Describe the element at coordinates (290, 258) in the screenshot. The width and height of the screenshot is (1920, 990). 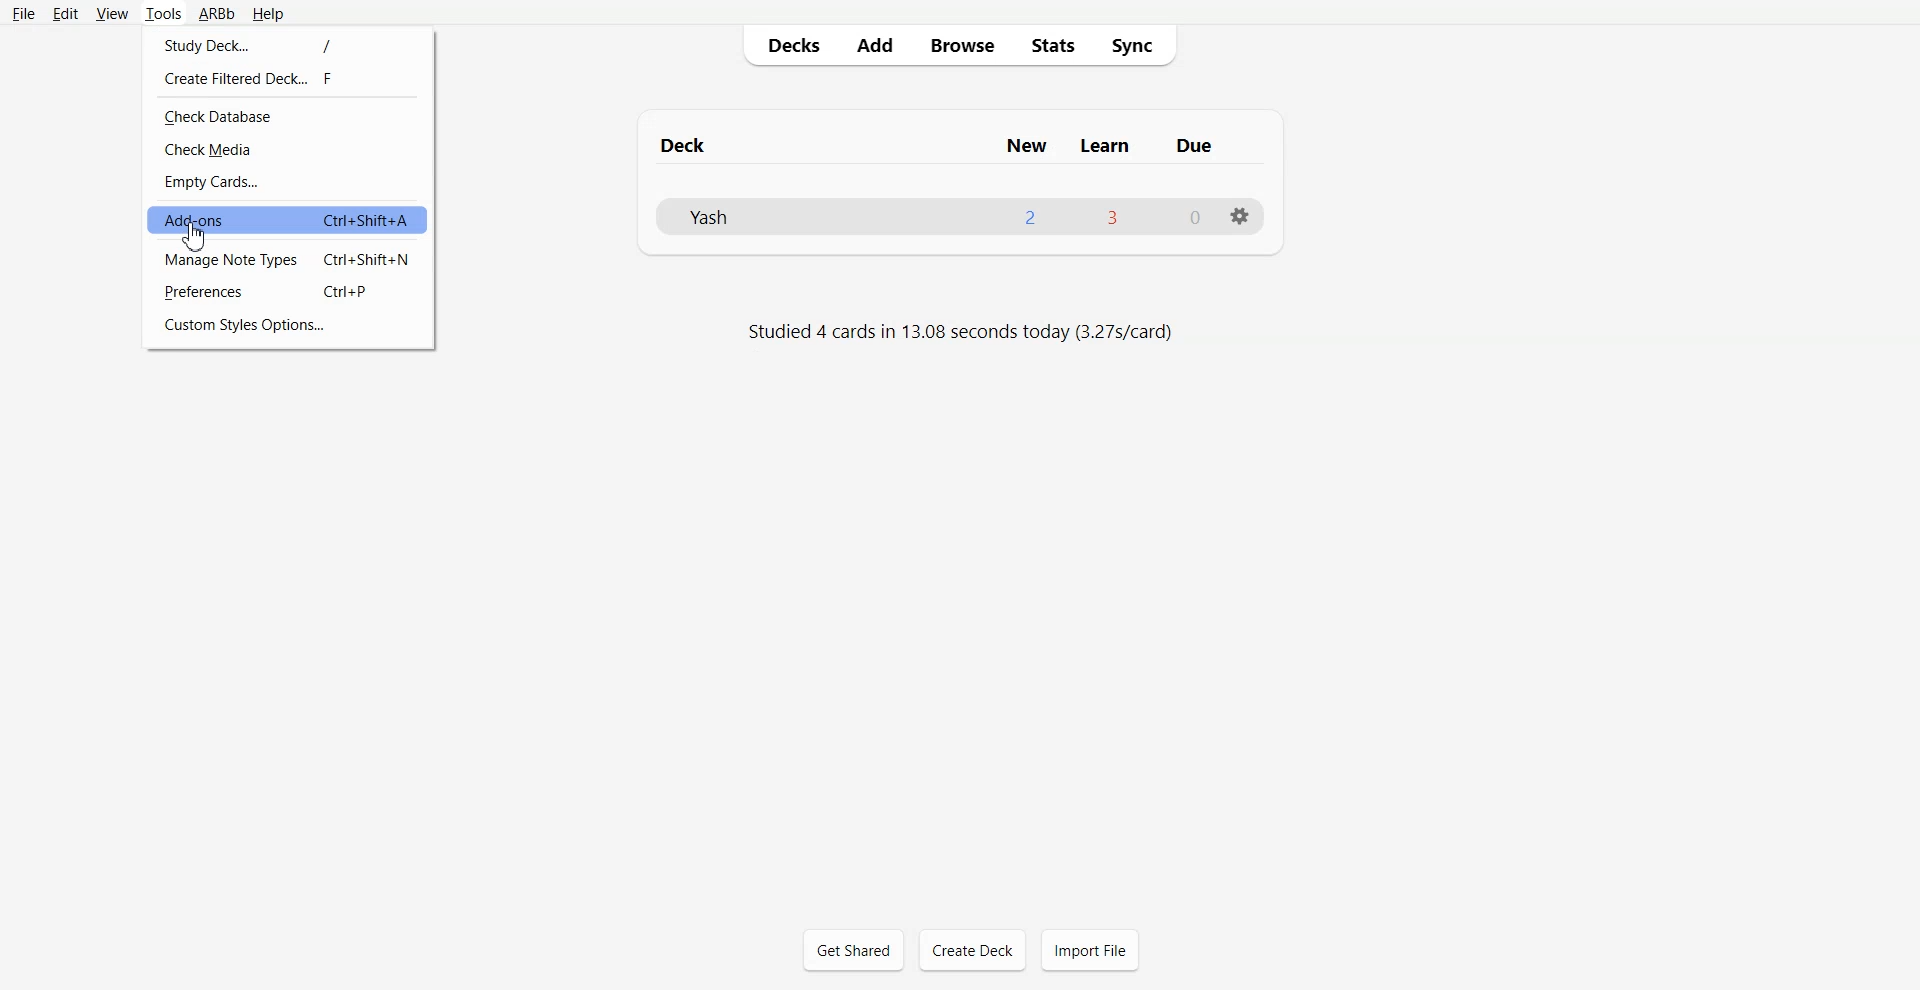
I see `Manage Note Types` at that location.